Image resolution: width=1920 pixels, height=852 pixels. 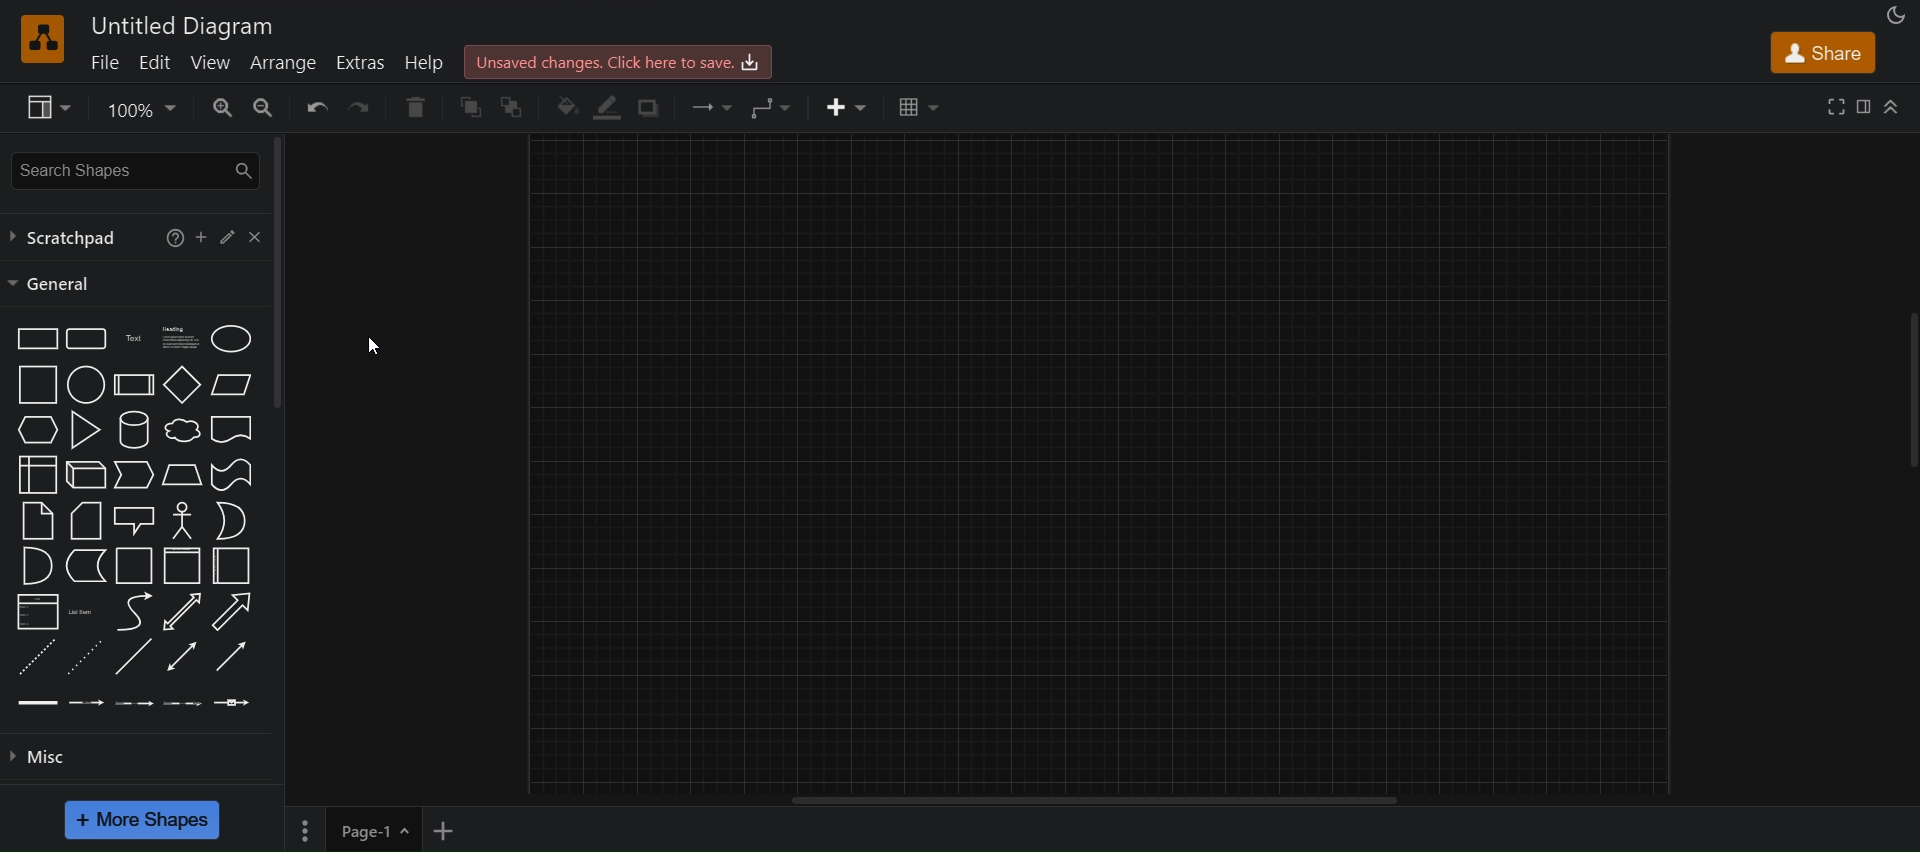 I want to click on zoom out, so click(x=264, y=108).